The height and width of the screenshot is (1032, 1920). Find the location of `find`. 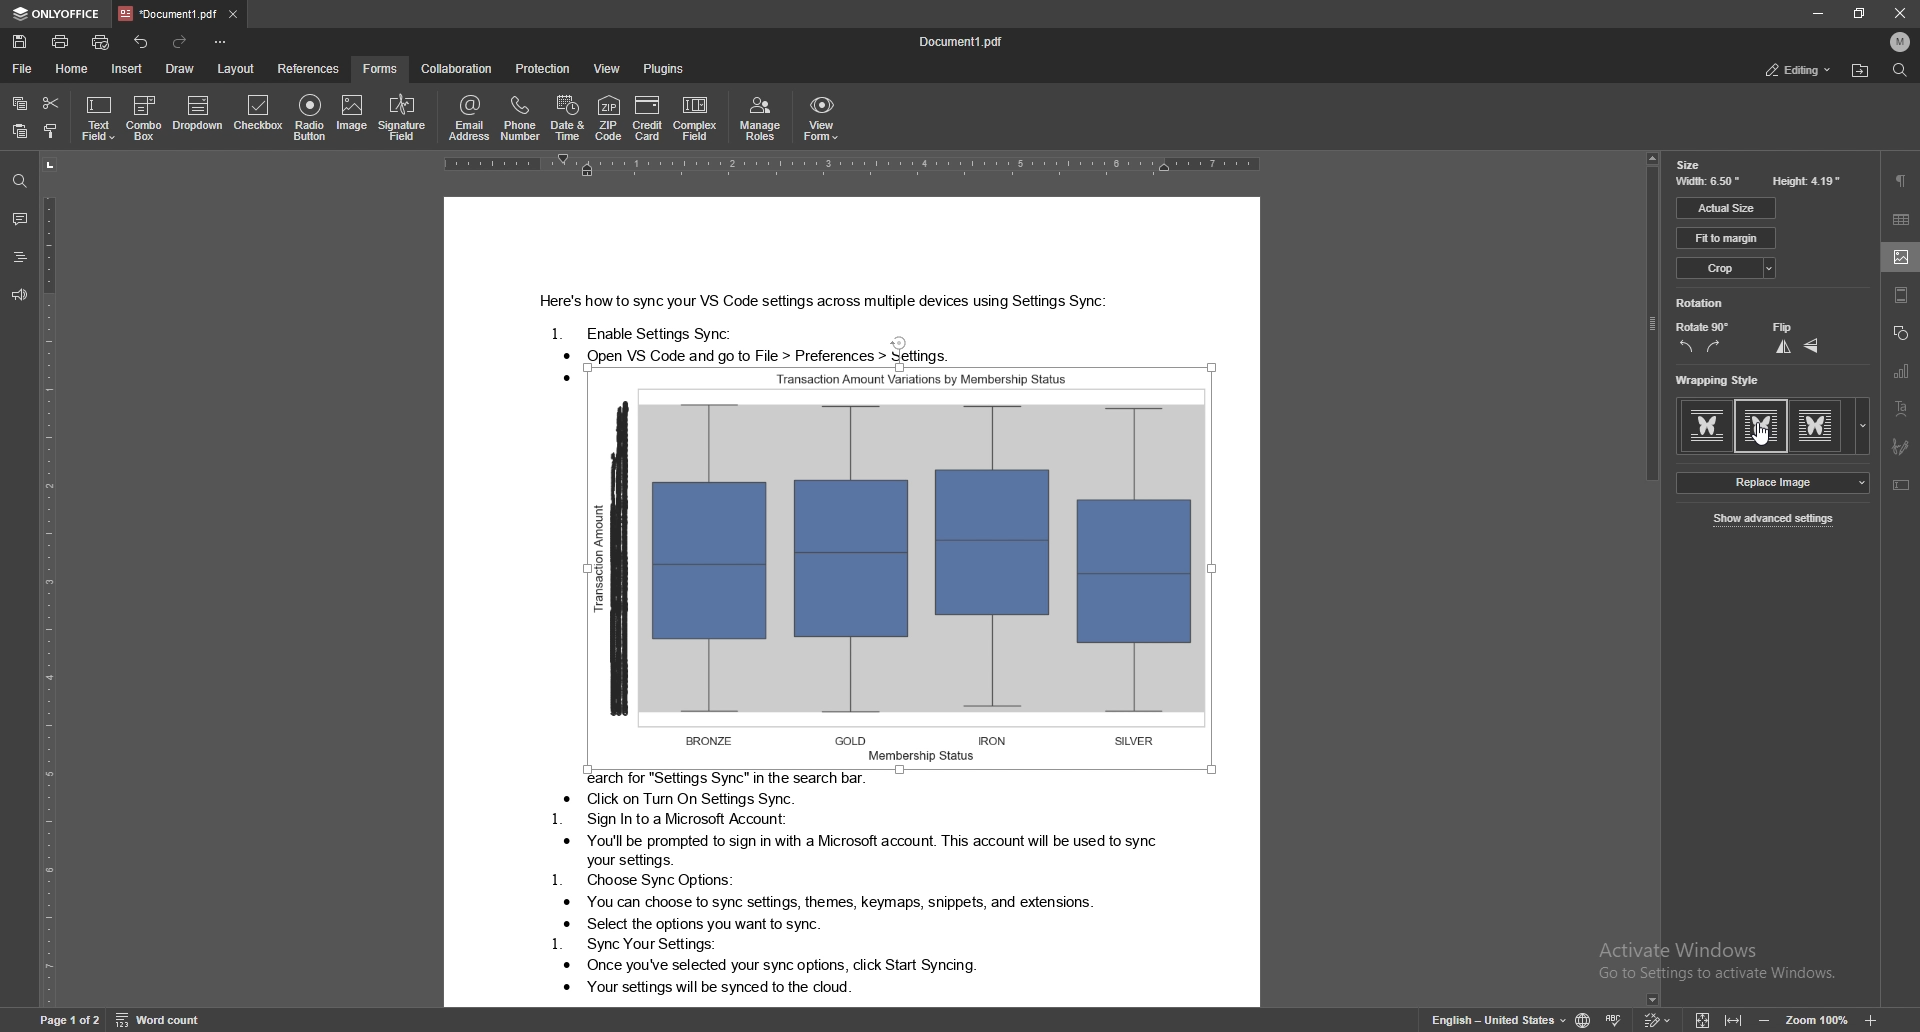

find is located at coordinates (1901, 70).